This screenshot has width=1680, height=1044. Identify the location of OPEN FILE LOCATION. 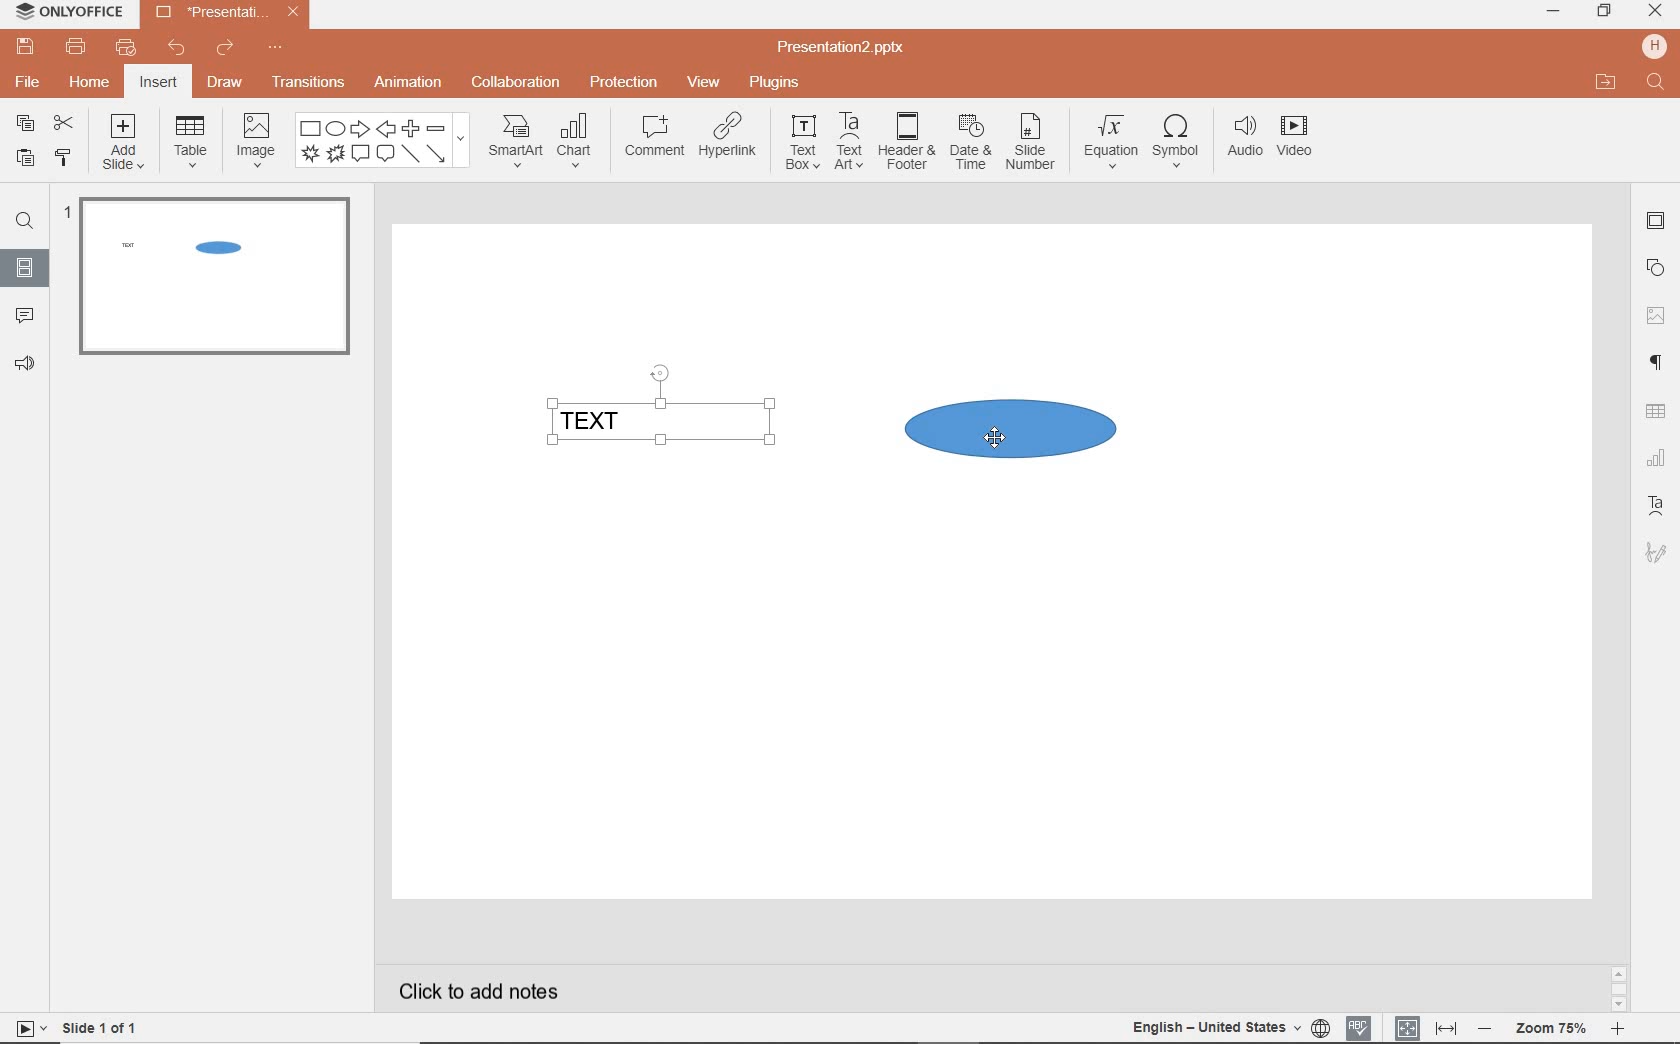
(1603, 79).